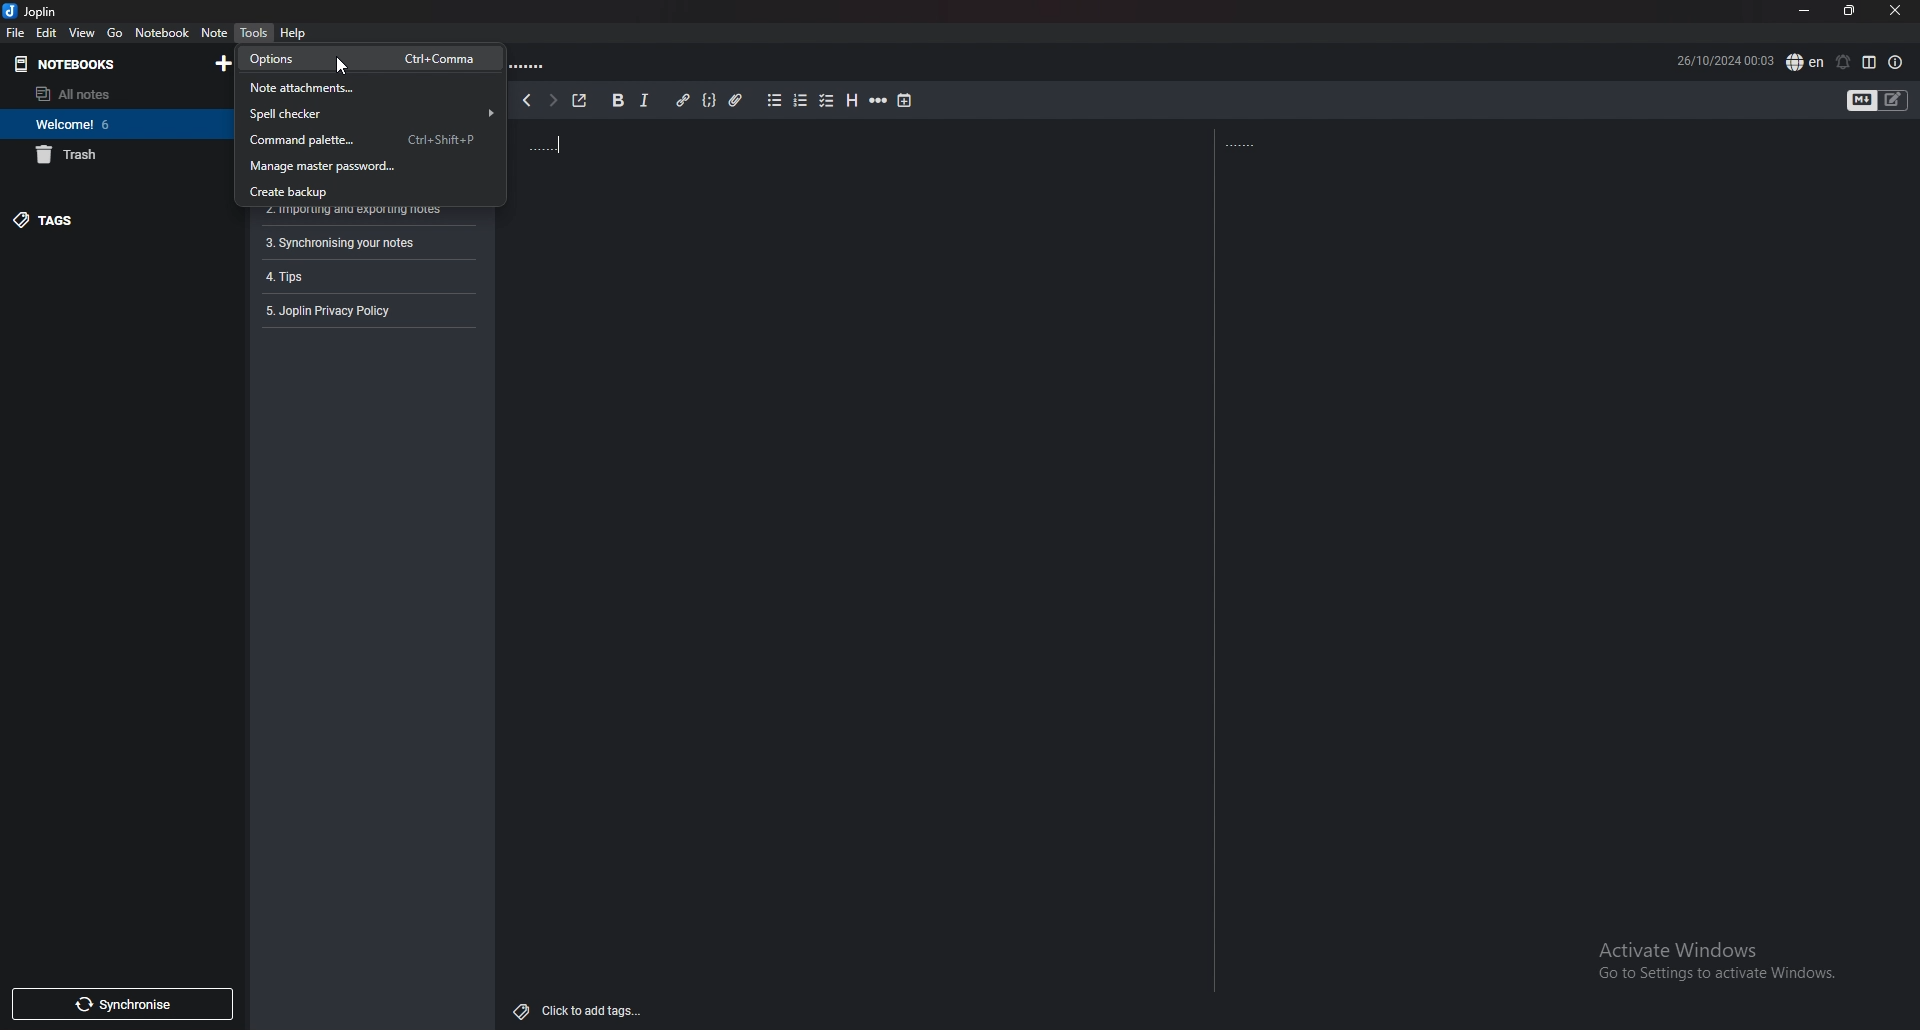 Image resolution: width=1920 pixels, height=1030 pixels. I want to click on Command palette, so click(366, 141).